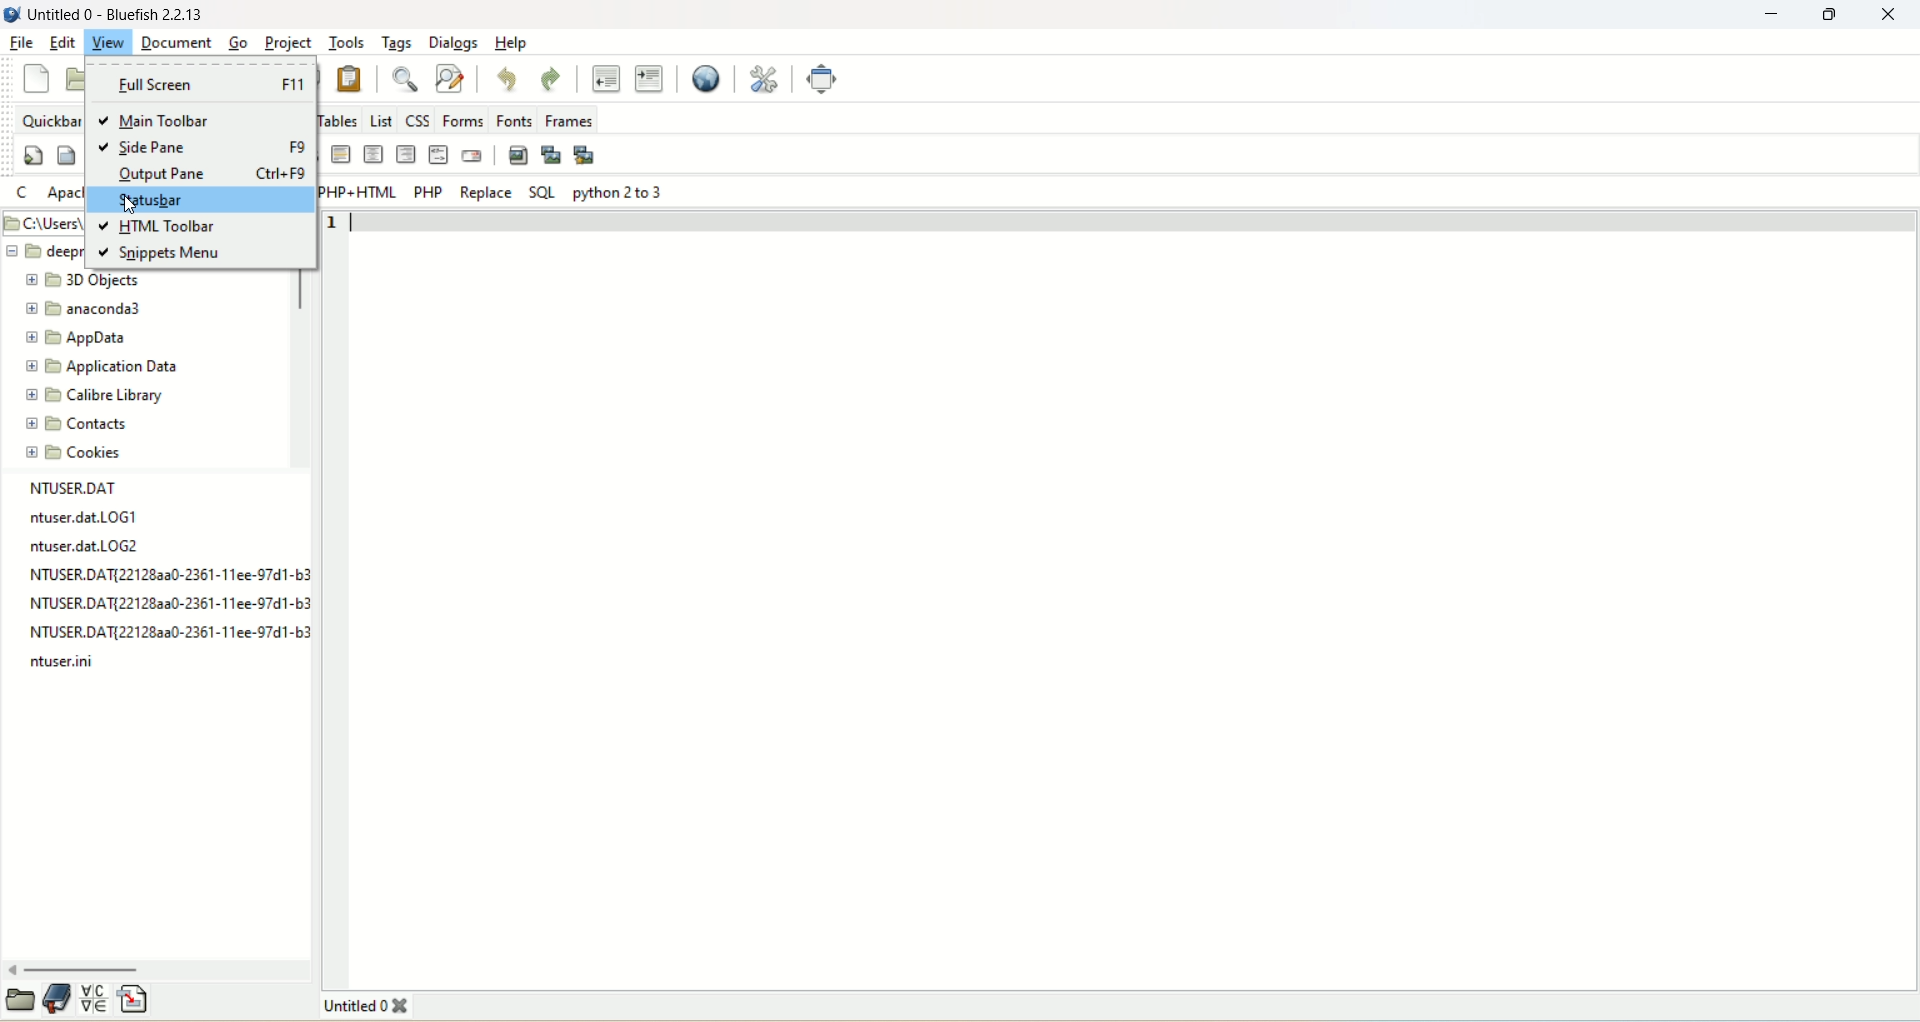  Describe the element at coordinates (824, 79) in the screenshot. I see `fullscreen` at that location.